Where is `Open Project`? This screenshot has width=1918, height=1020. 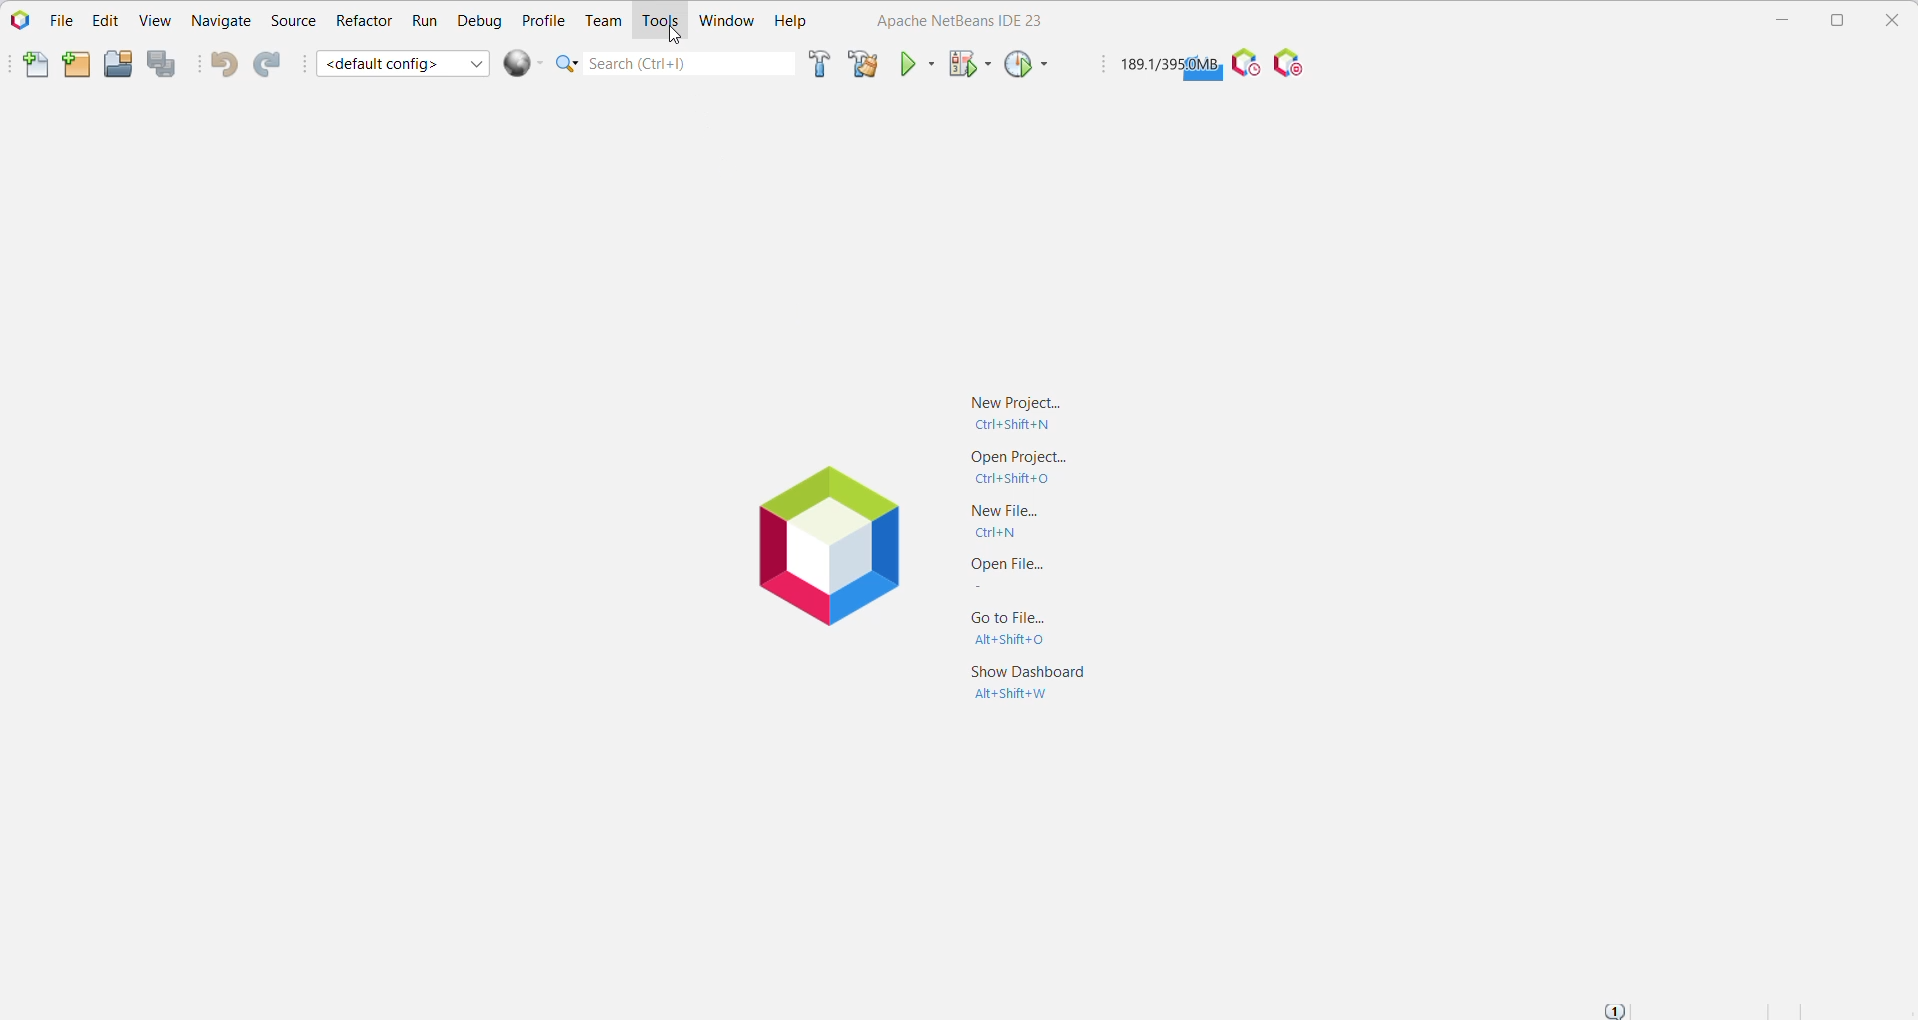 Open Project is located at coordinates (1010, 467).